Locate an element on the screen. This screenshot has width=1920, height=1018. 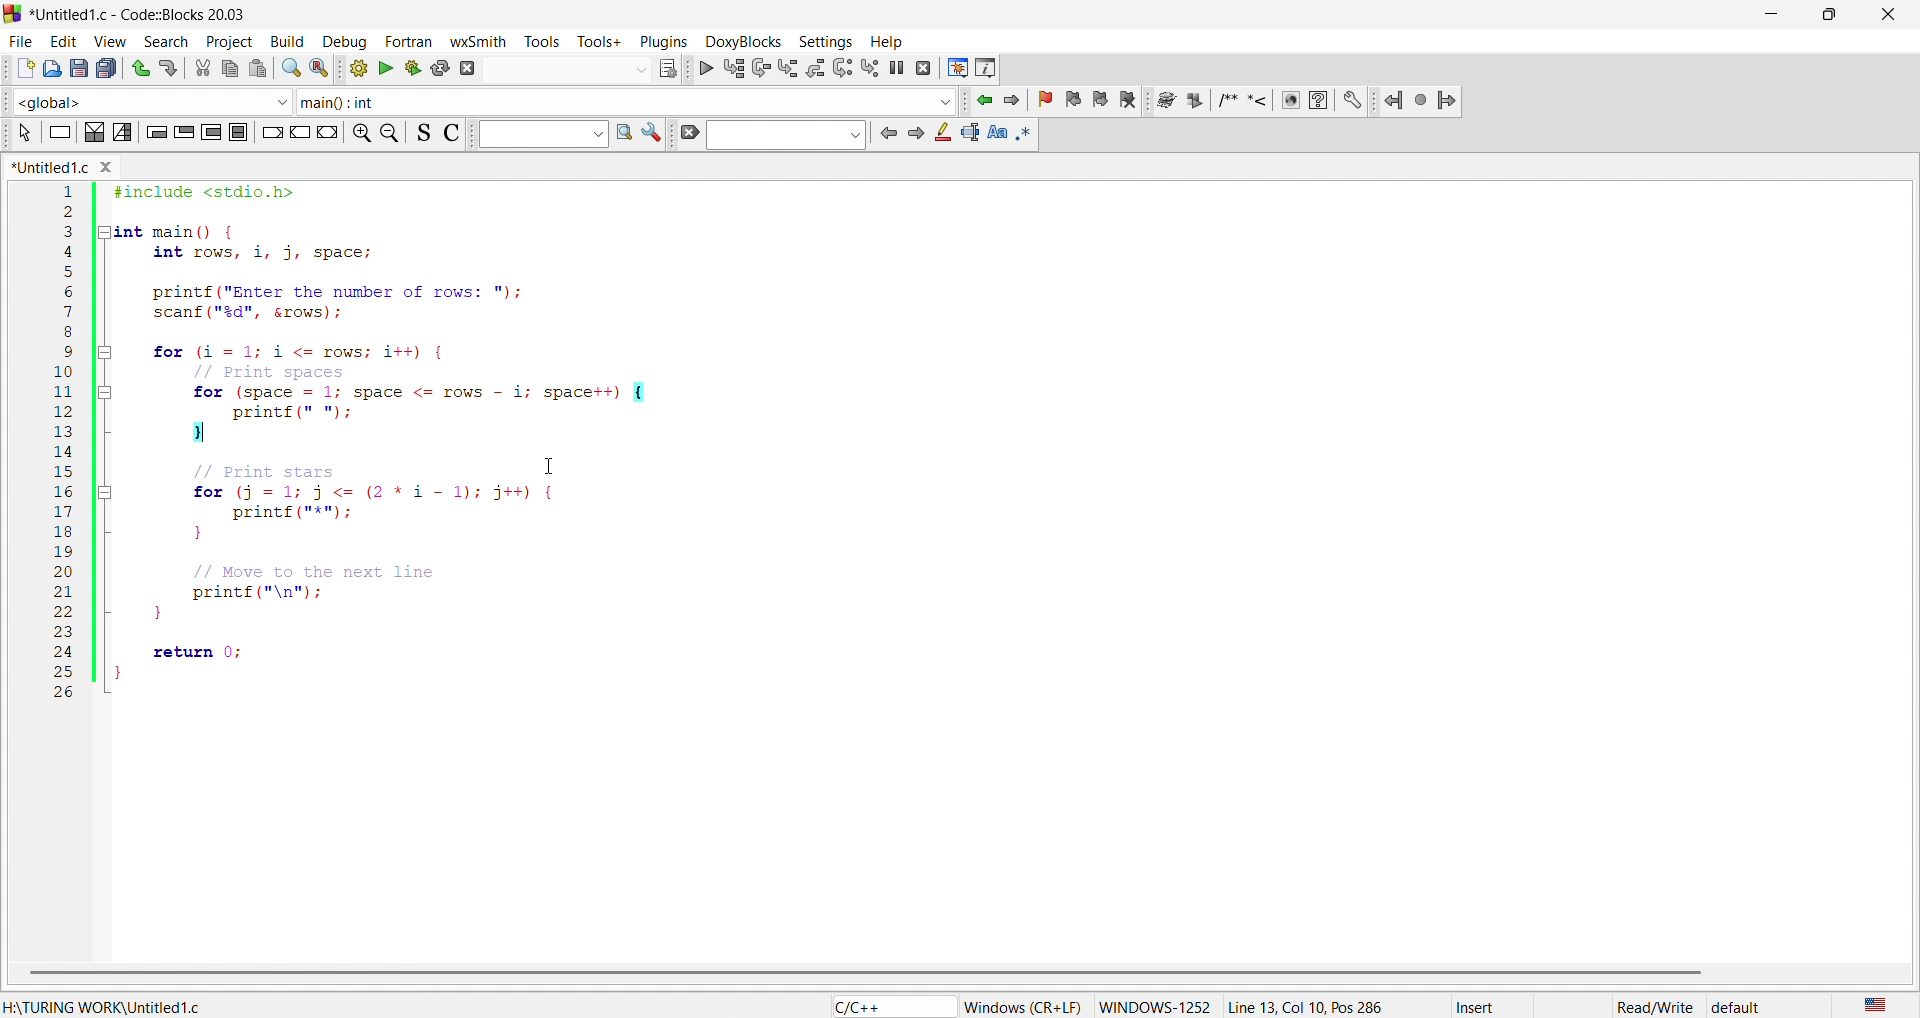
input  is located at coordinates (570, 72).